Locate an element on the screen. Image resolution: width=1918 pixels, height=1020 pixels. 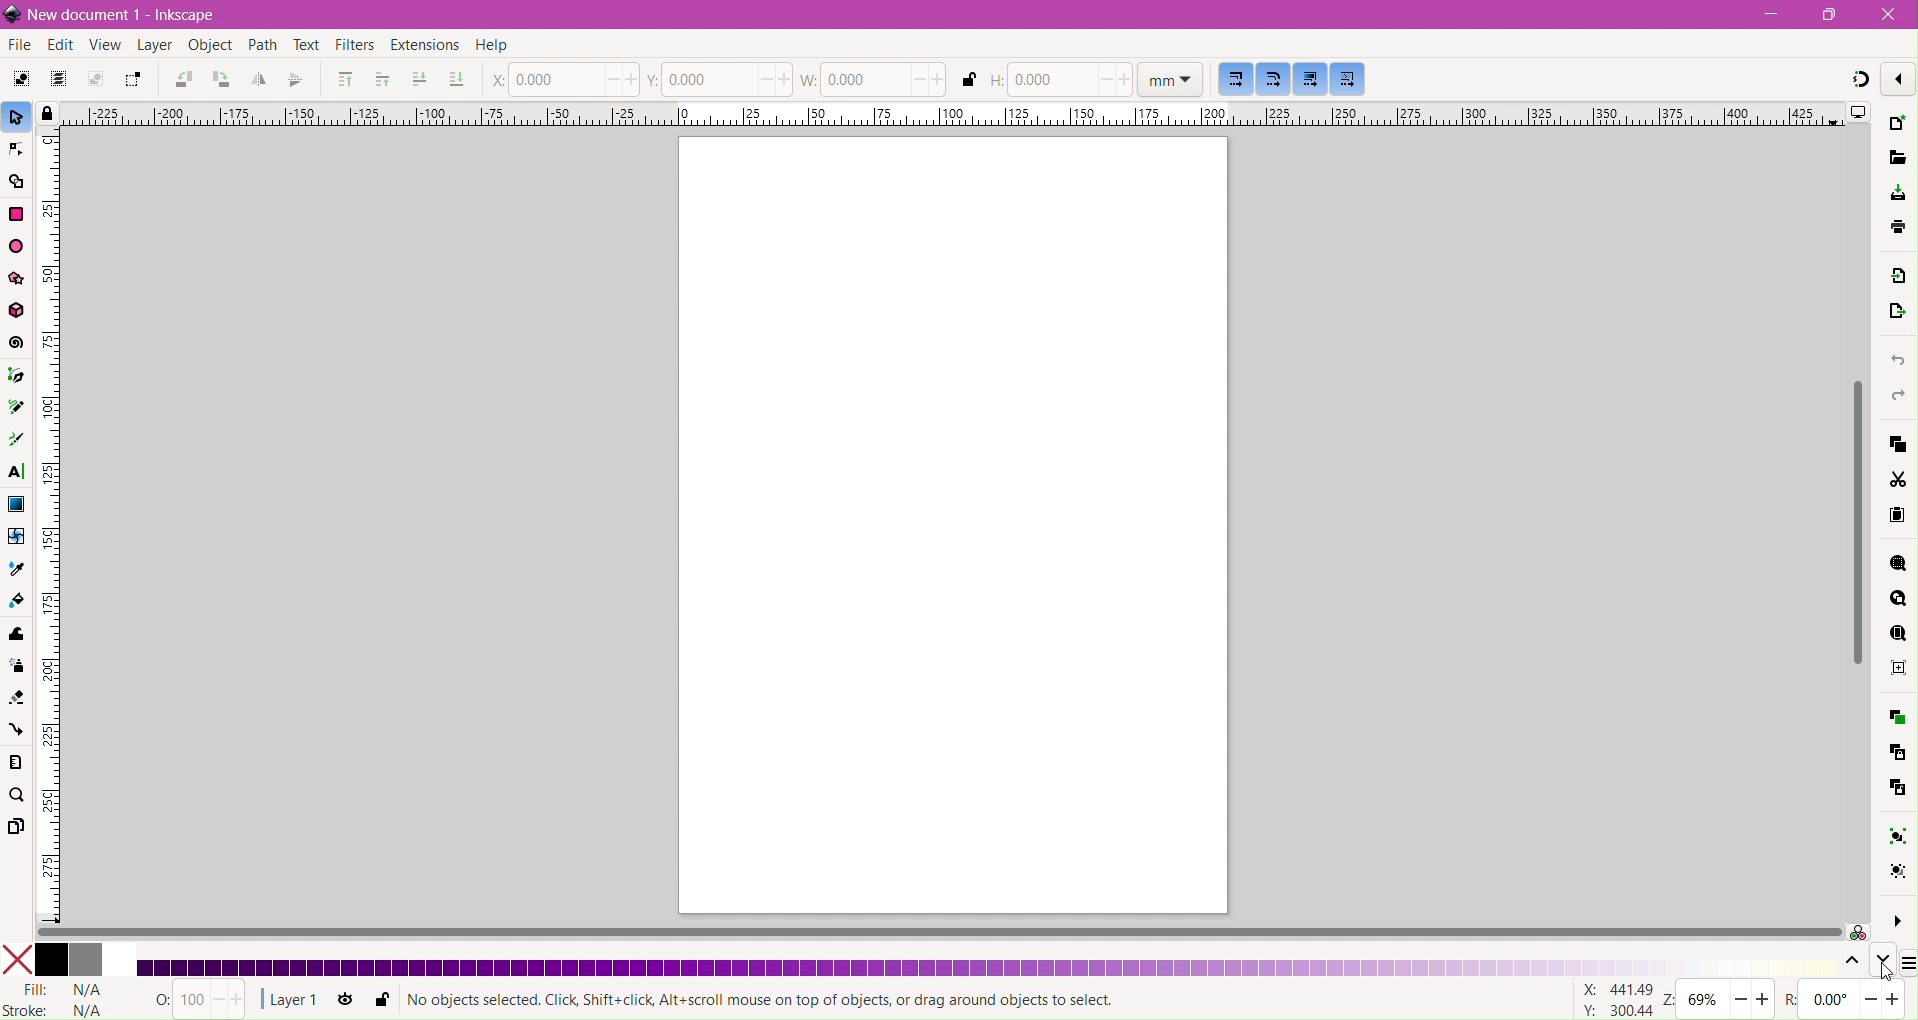
Spiral Tool is located at coordinates (17, 344).